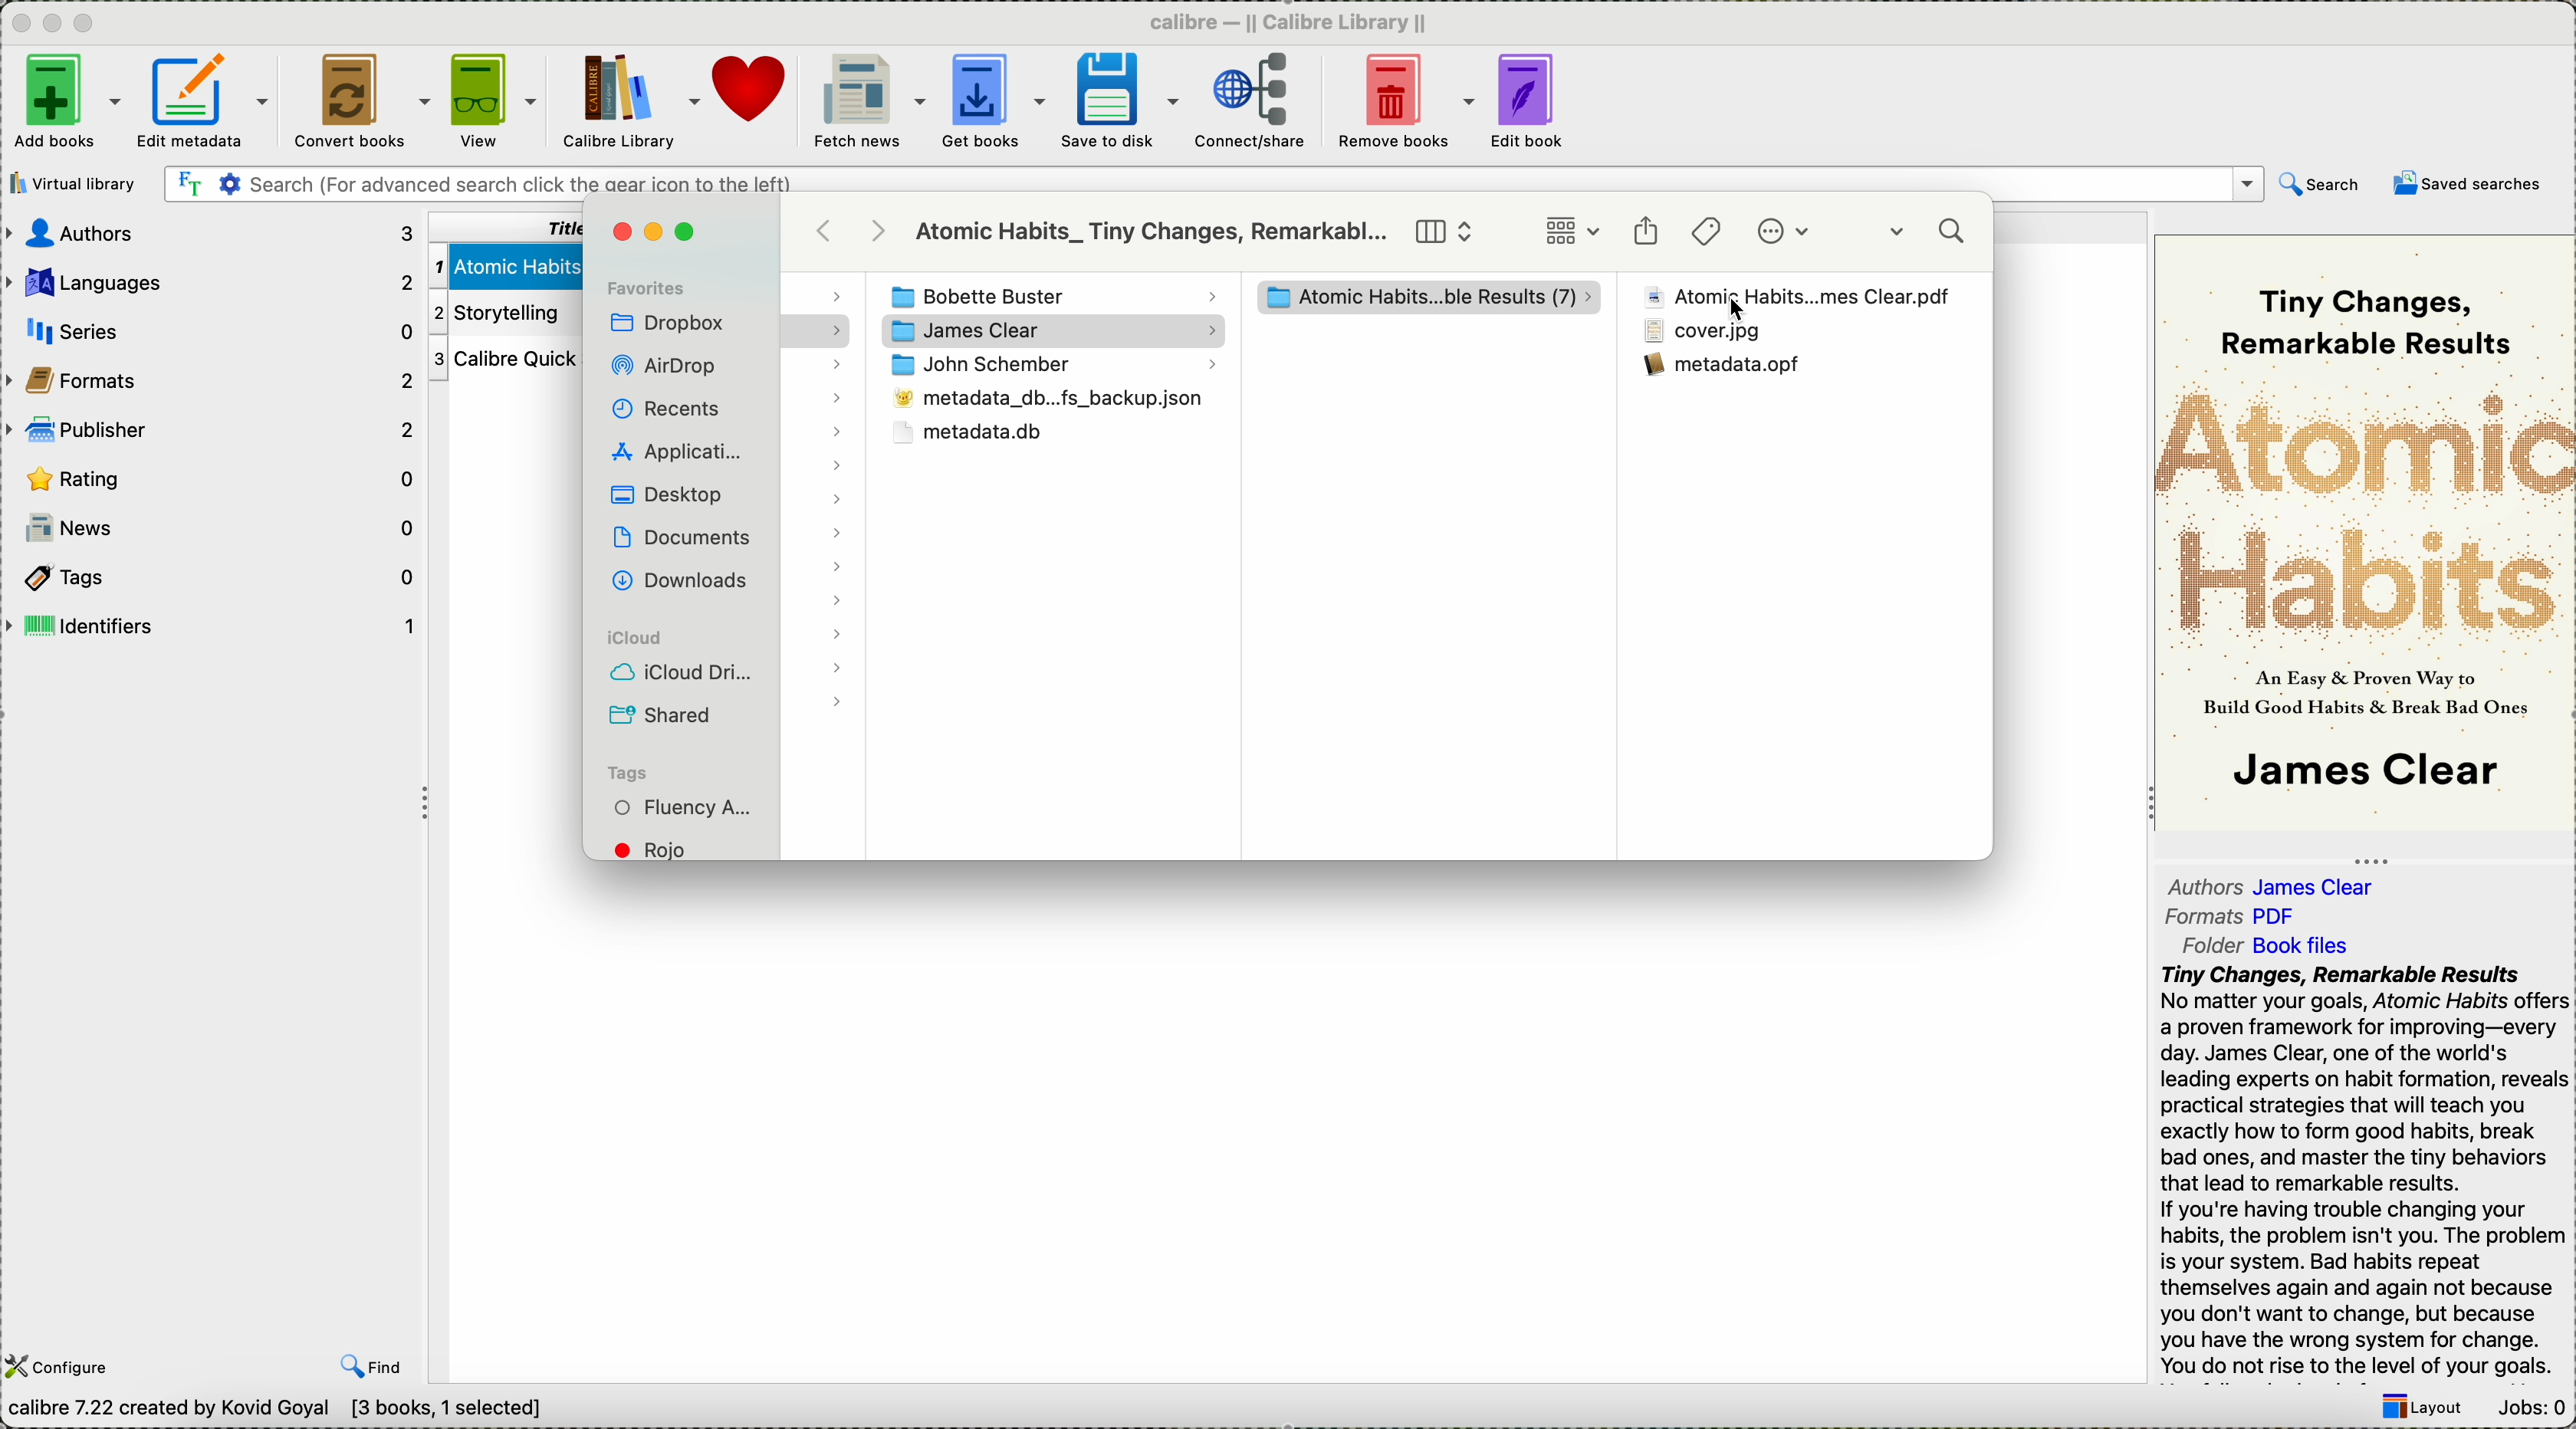 This screenshot has width=2576, height=1429. I want to click on click on first book, so click(502, 263).